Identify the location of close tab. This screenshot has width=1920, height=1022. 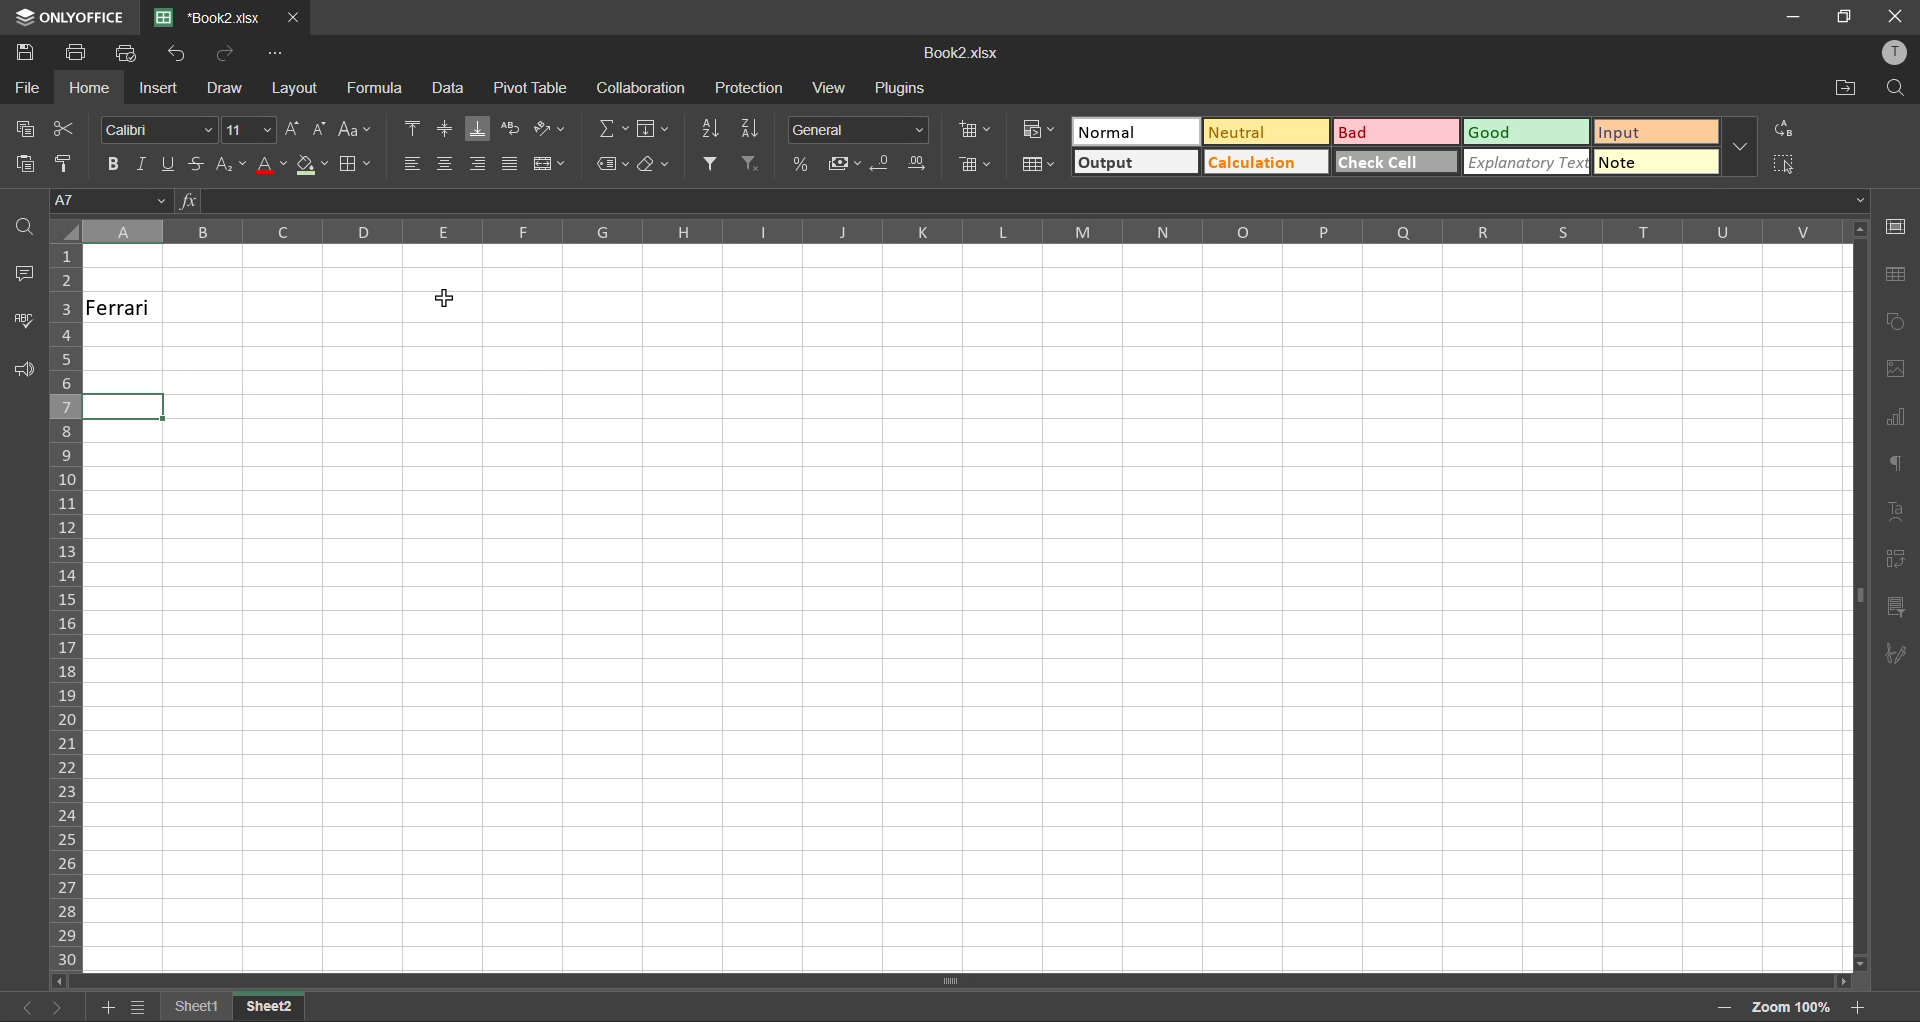
(295, 18).